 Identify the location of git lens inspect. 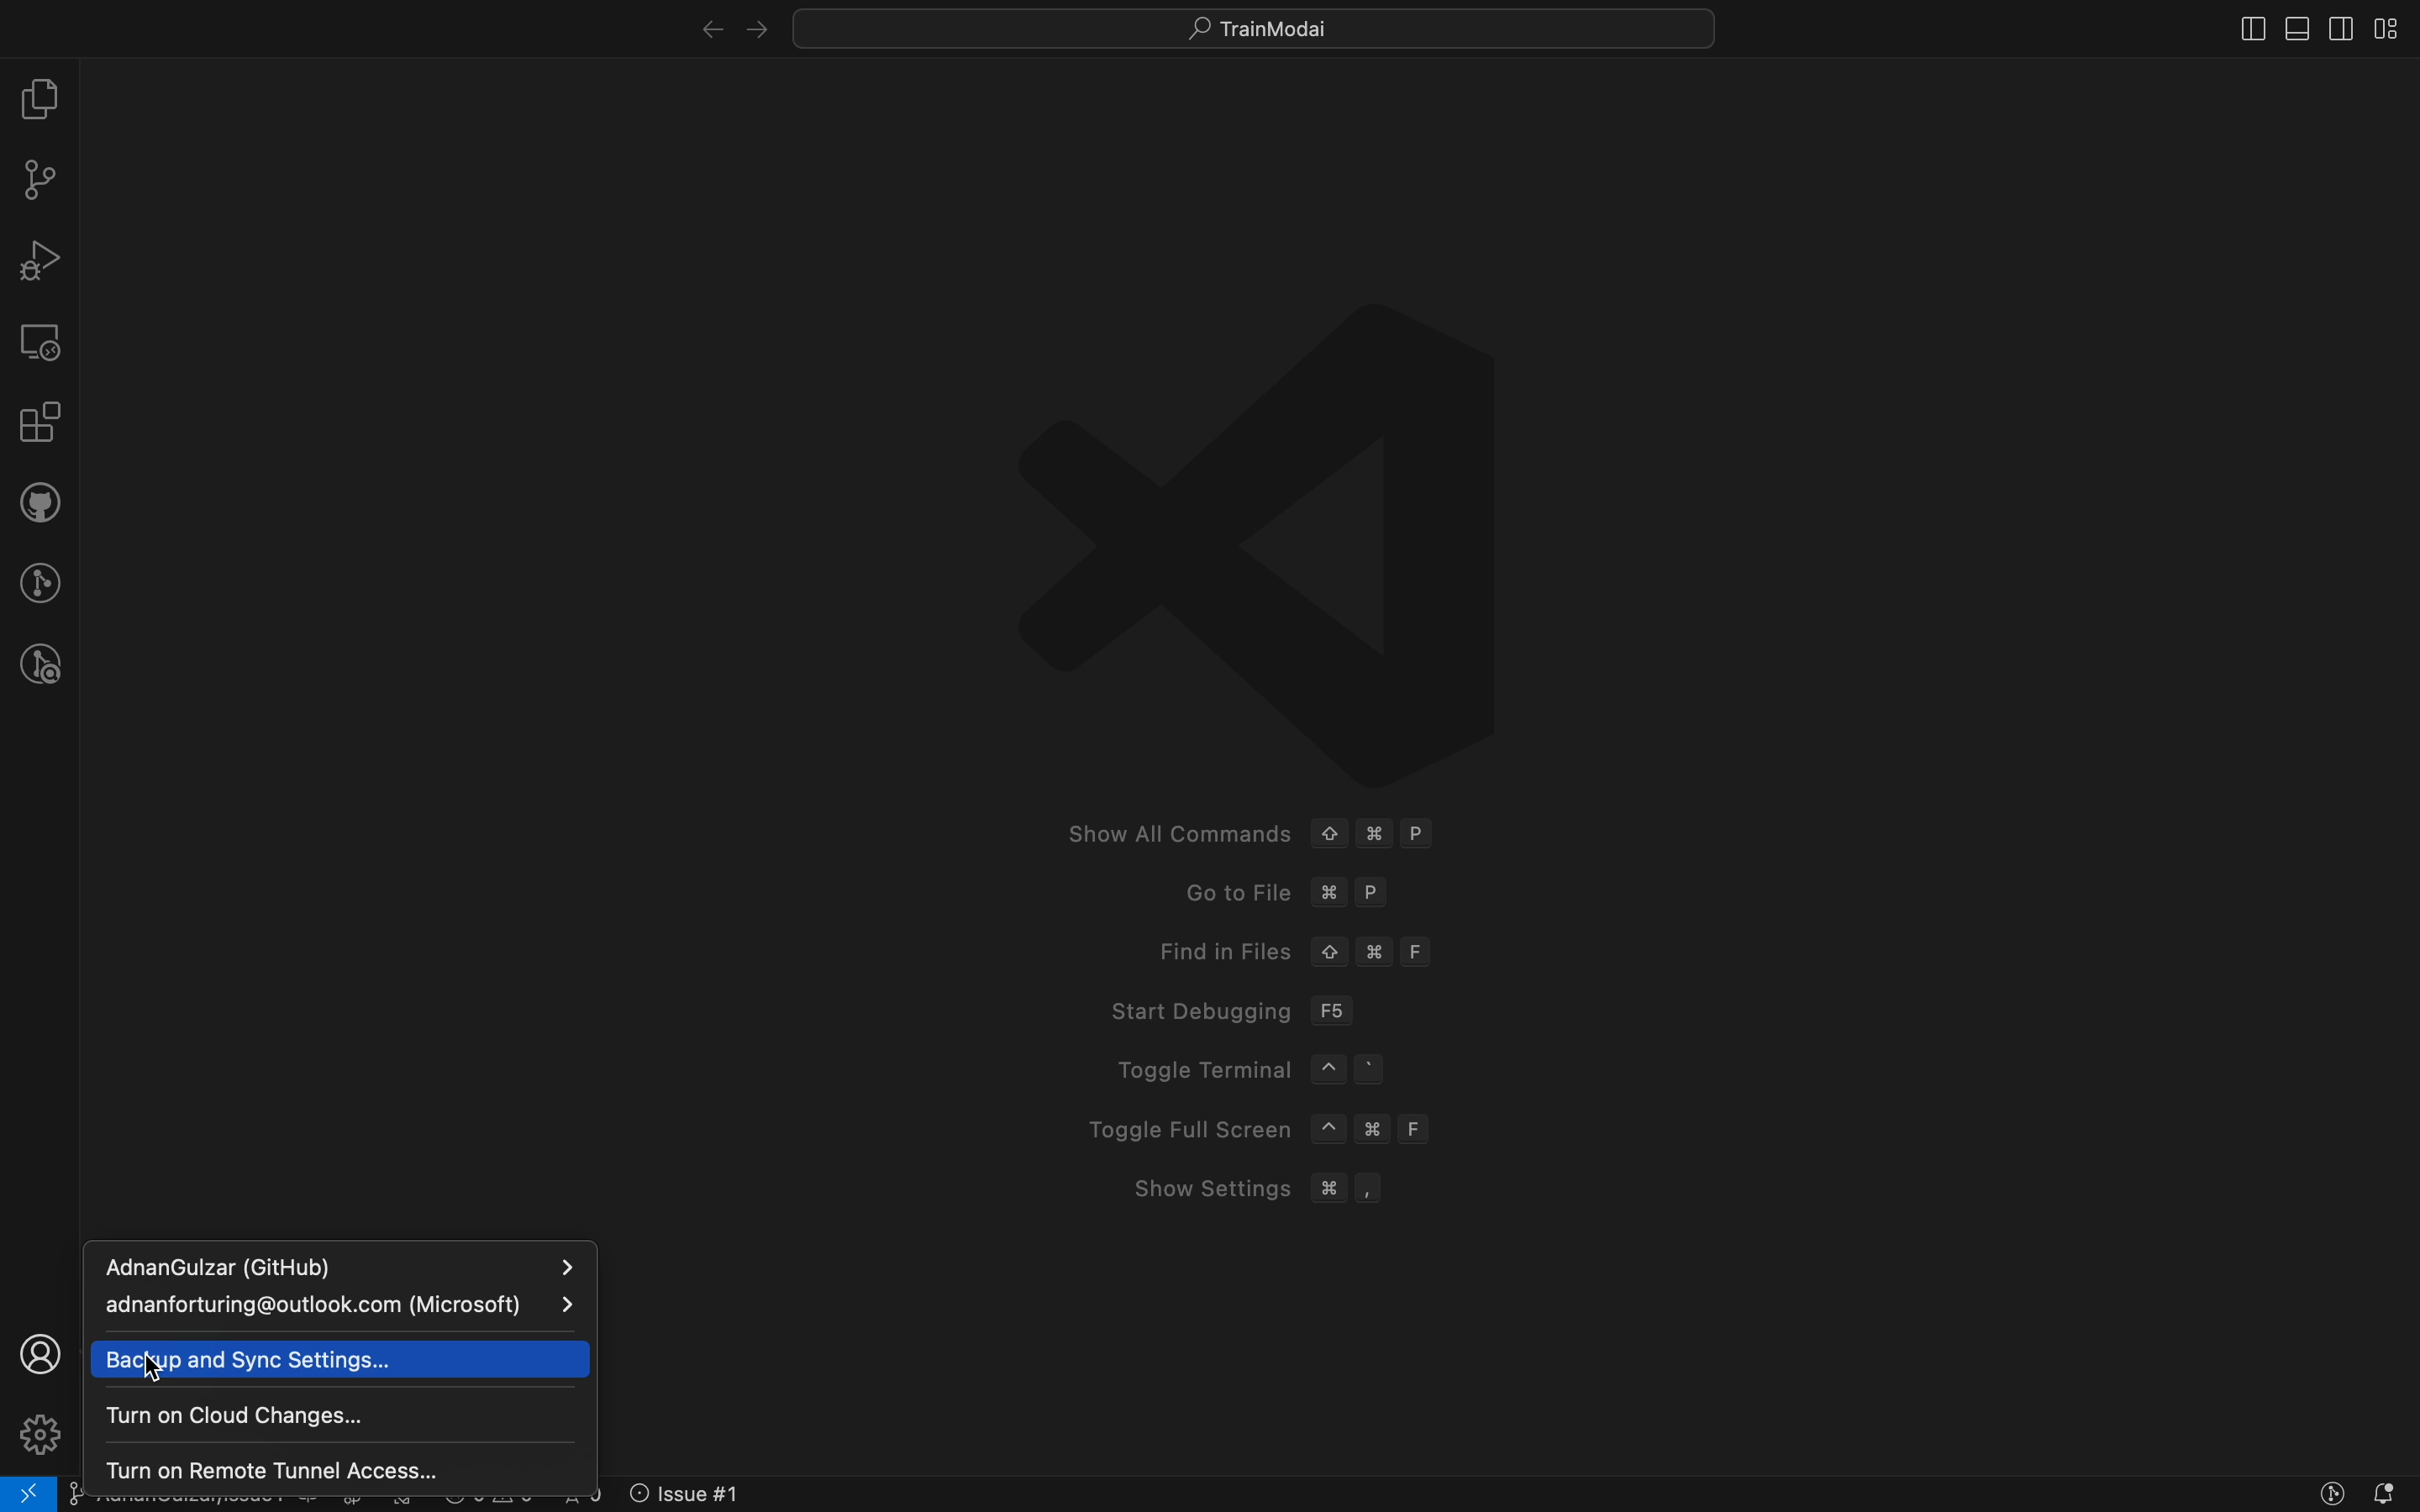
(35, 665).